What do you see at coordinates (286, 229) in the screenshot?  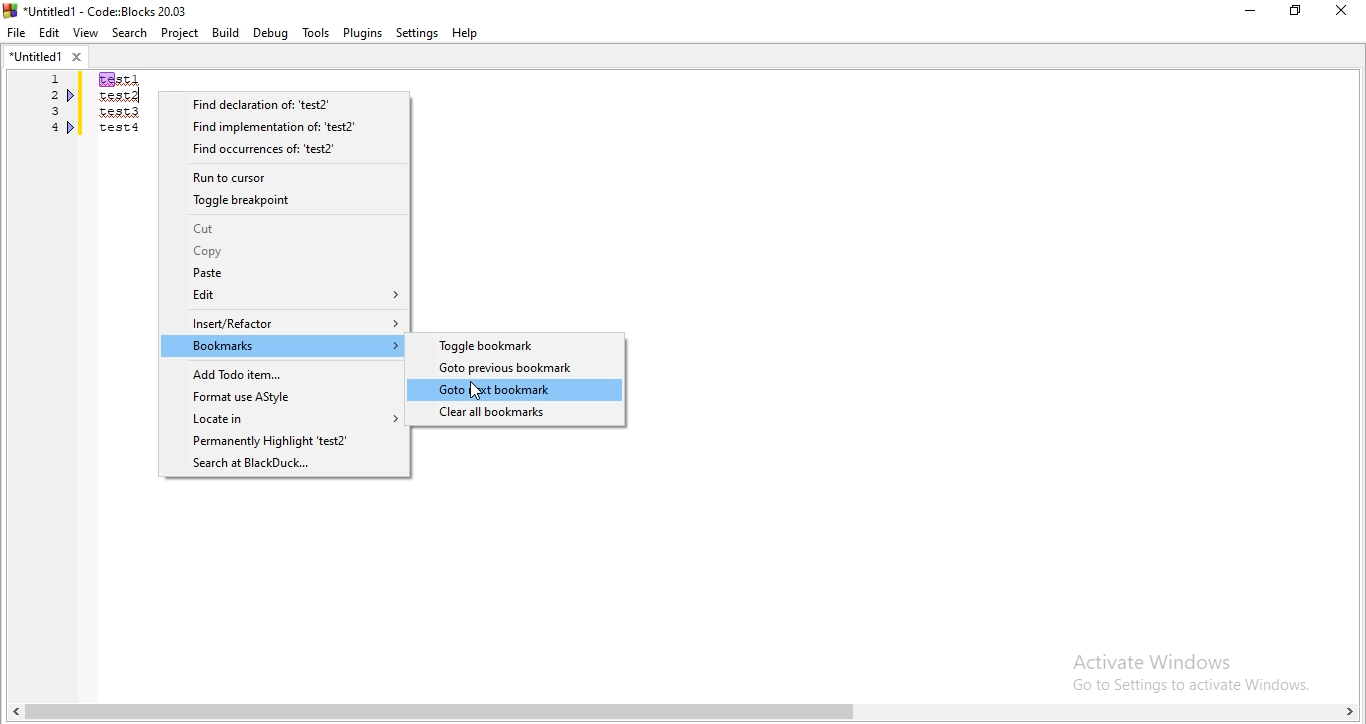 I see `Cut` at bounding box center [286, 229].